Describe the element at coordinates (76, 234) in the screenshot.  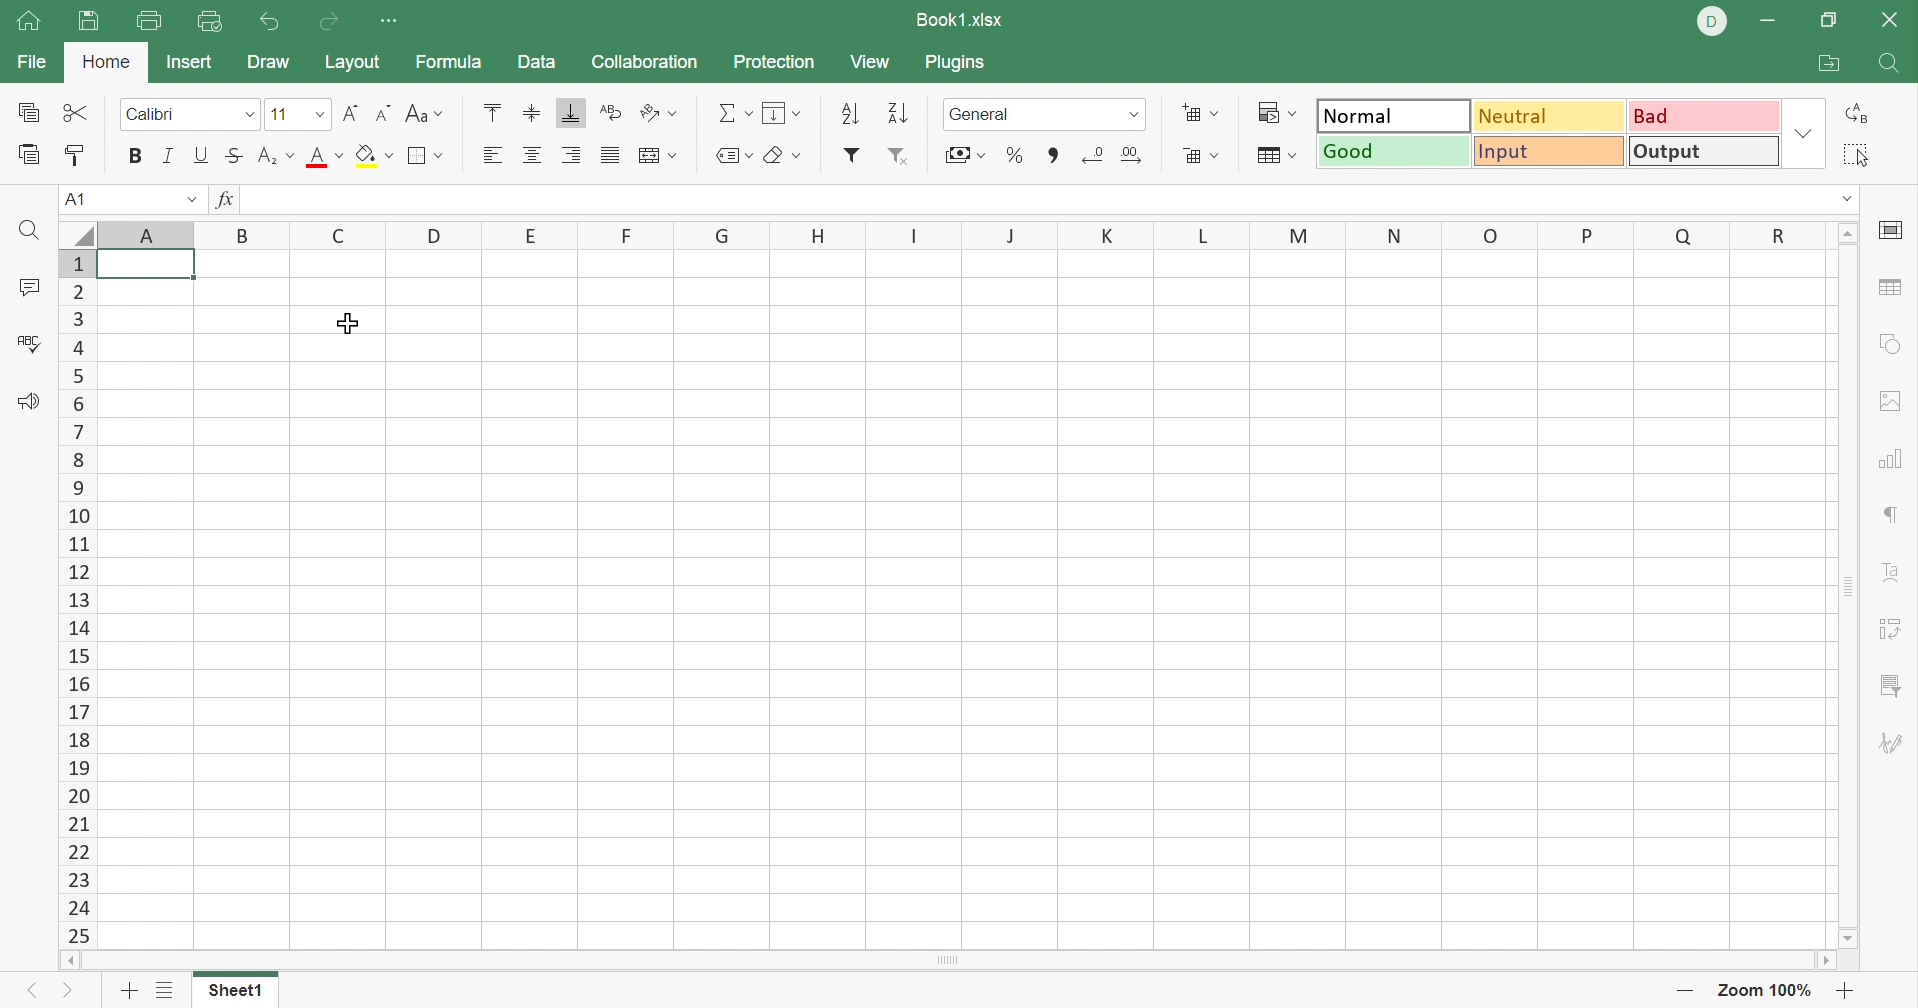
I see `select all cells` at that location.